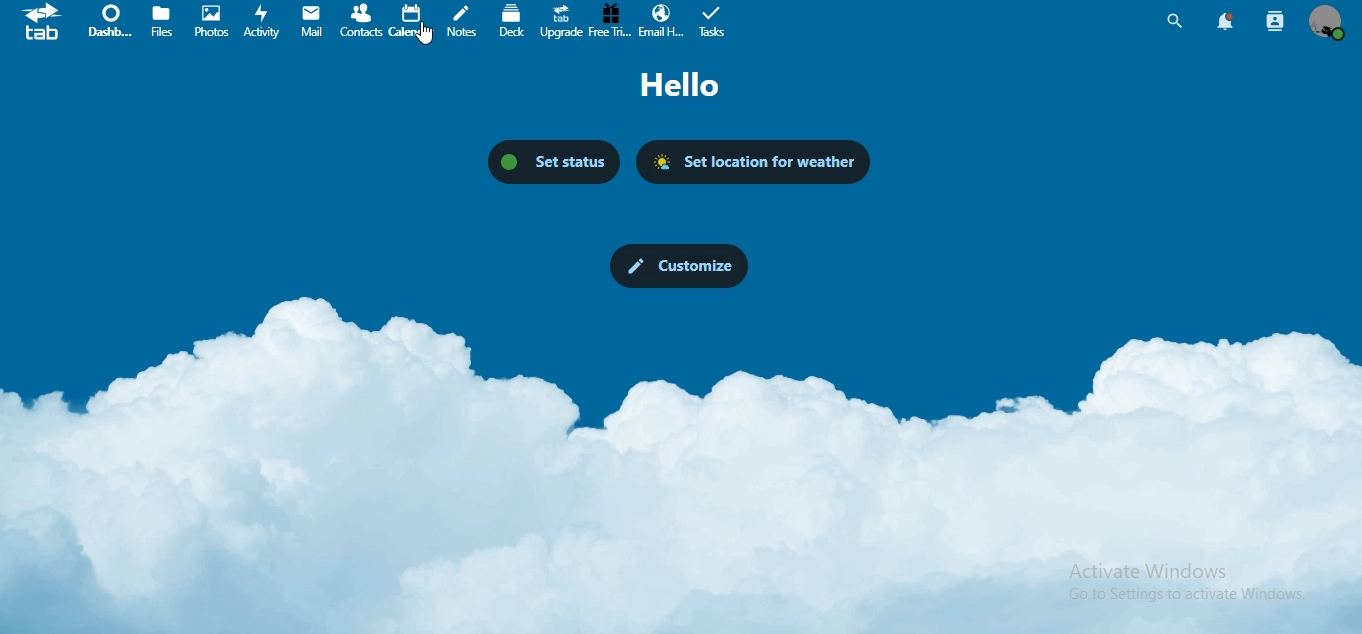 Image resolution: width=1362 pixels, height=634 pixels. I want to click on customize, so click(677, 264).